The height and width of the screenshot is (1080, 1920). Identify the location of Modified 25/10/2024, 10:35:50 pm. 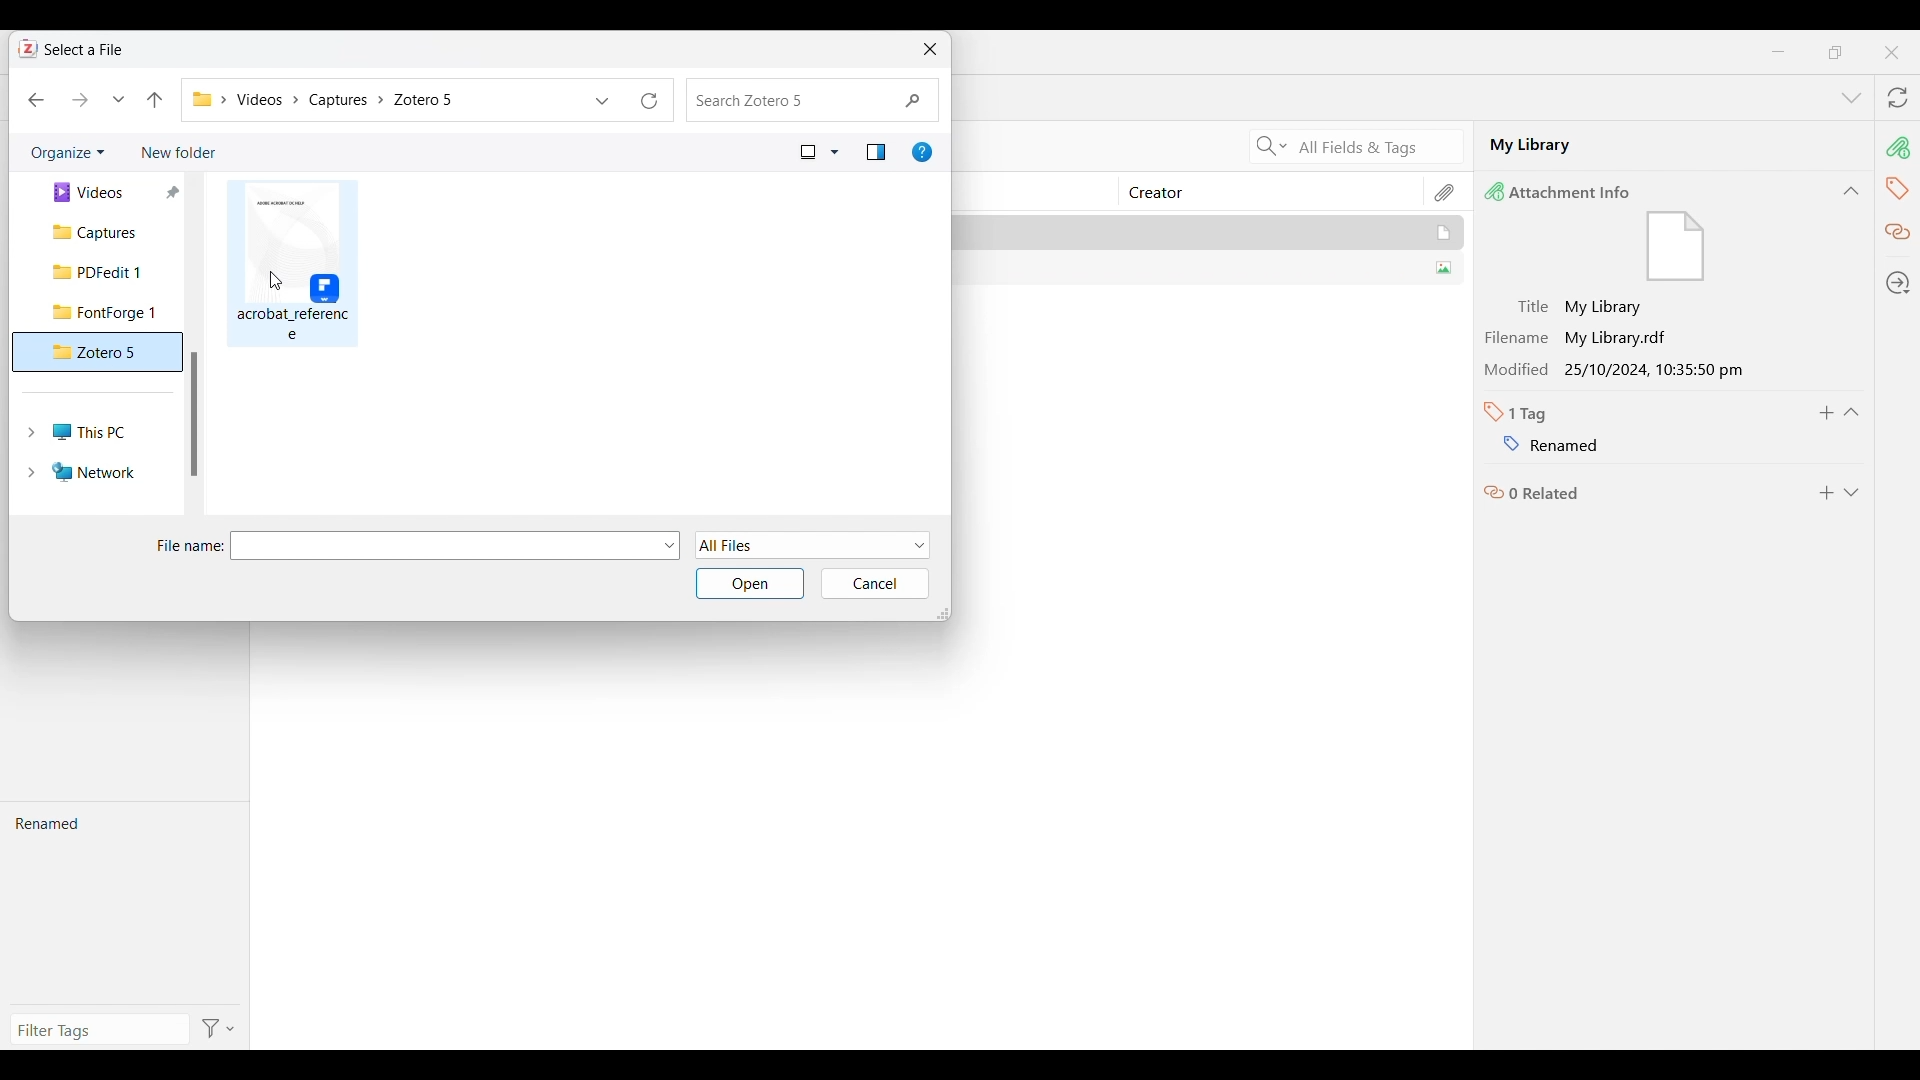
(1623, 370).